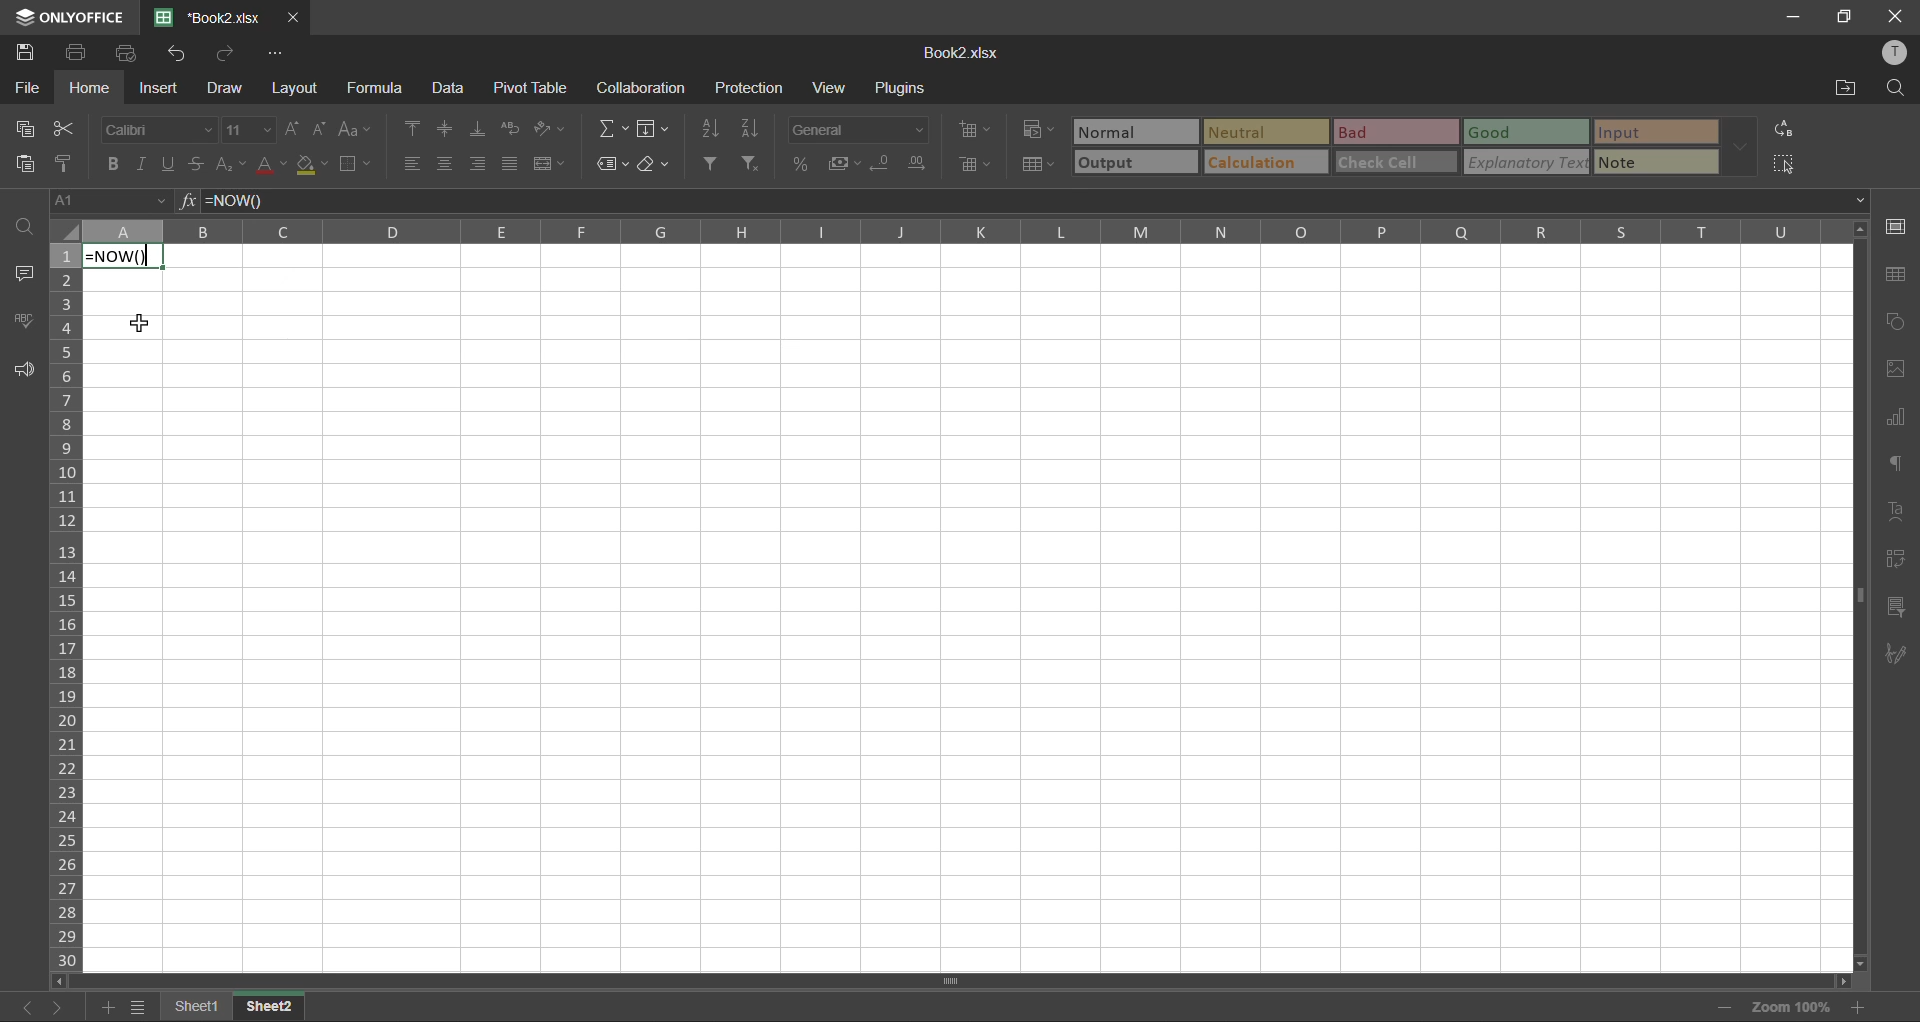  What do you see at coordinates (324, 131) in the screenshot?
I see `decrement size` at bounding box center [324, 131].